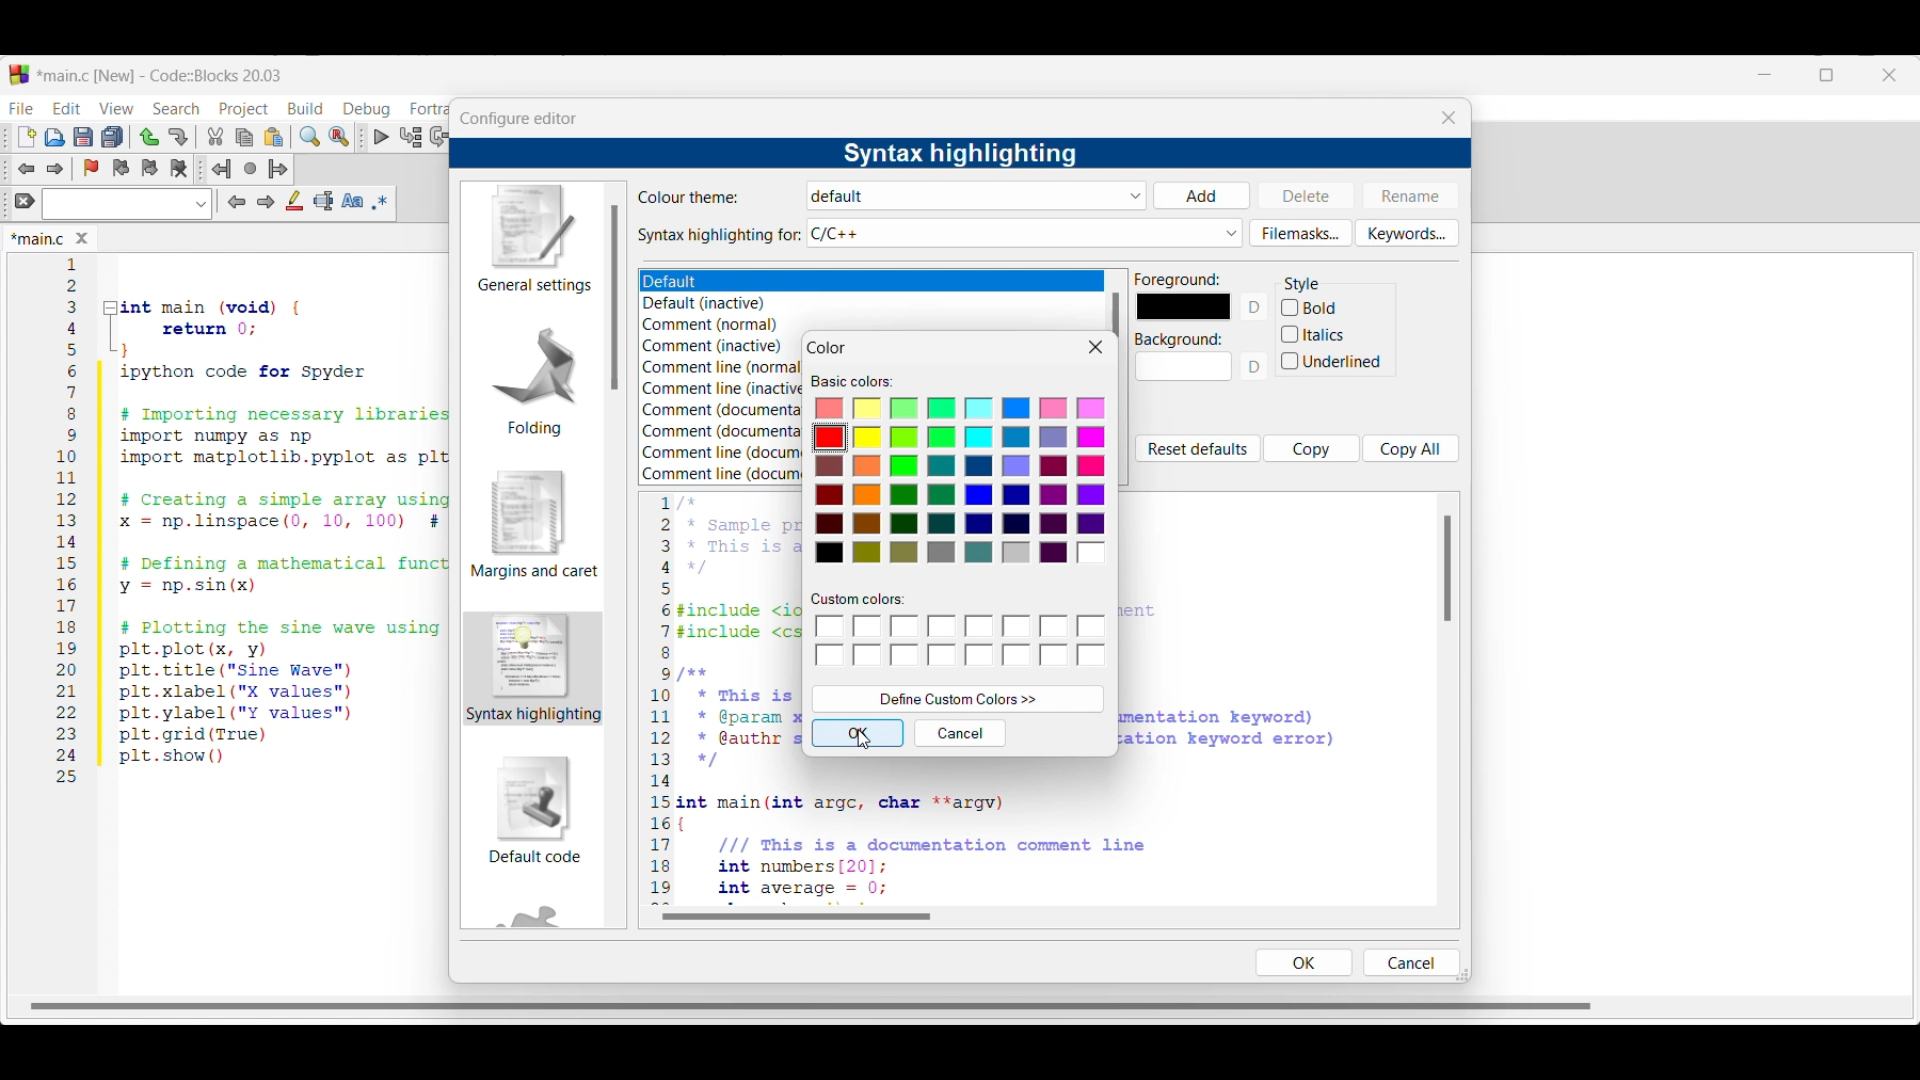 The width and height of the screenshot is (1920, 1080). What do you see at coordinates (1257, 307) in the screenshot?
I see `D` at bounding box center [1257, 307].